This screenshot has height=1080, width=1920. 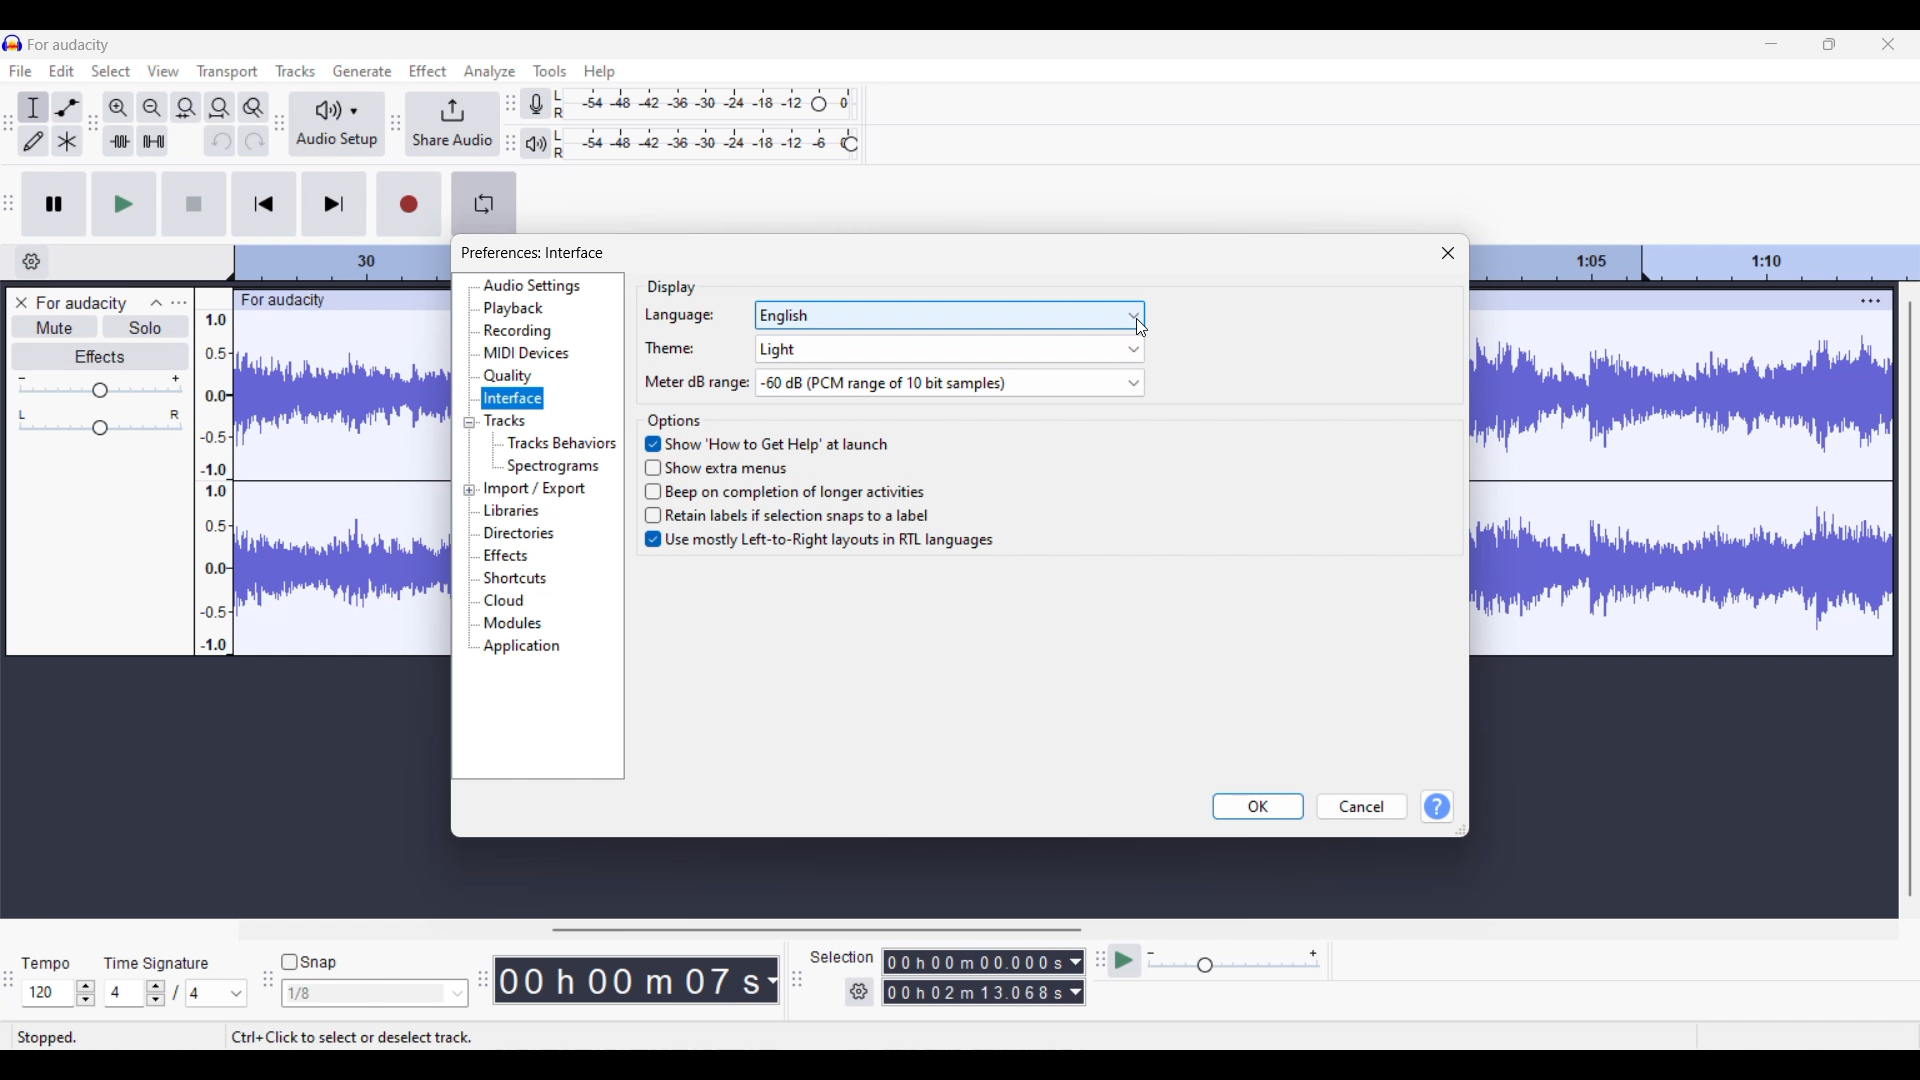 I want to click on Record meter, so click(x=536, y=103).